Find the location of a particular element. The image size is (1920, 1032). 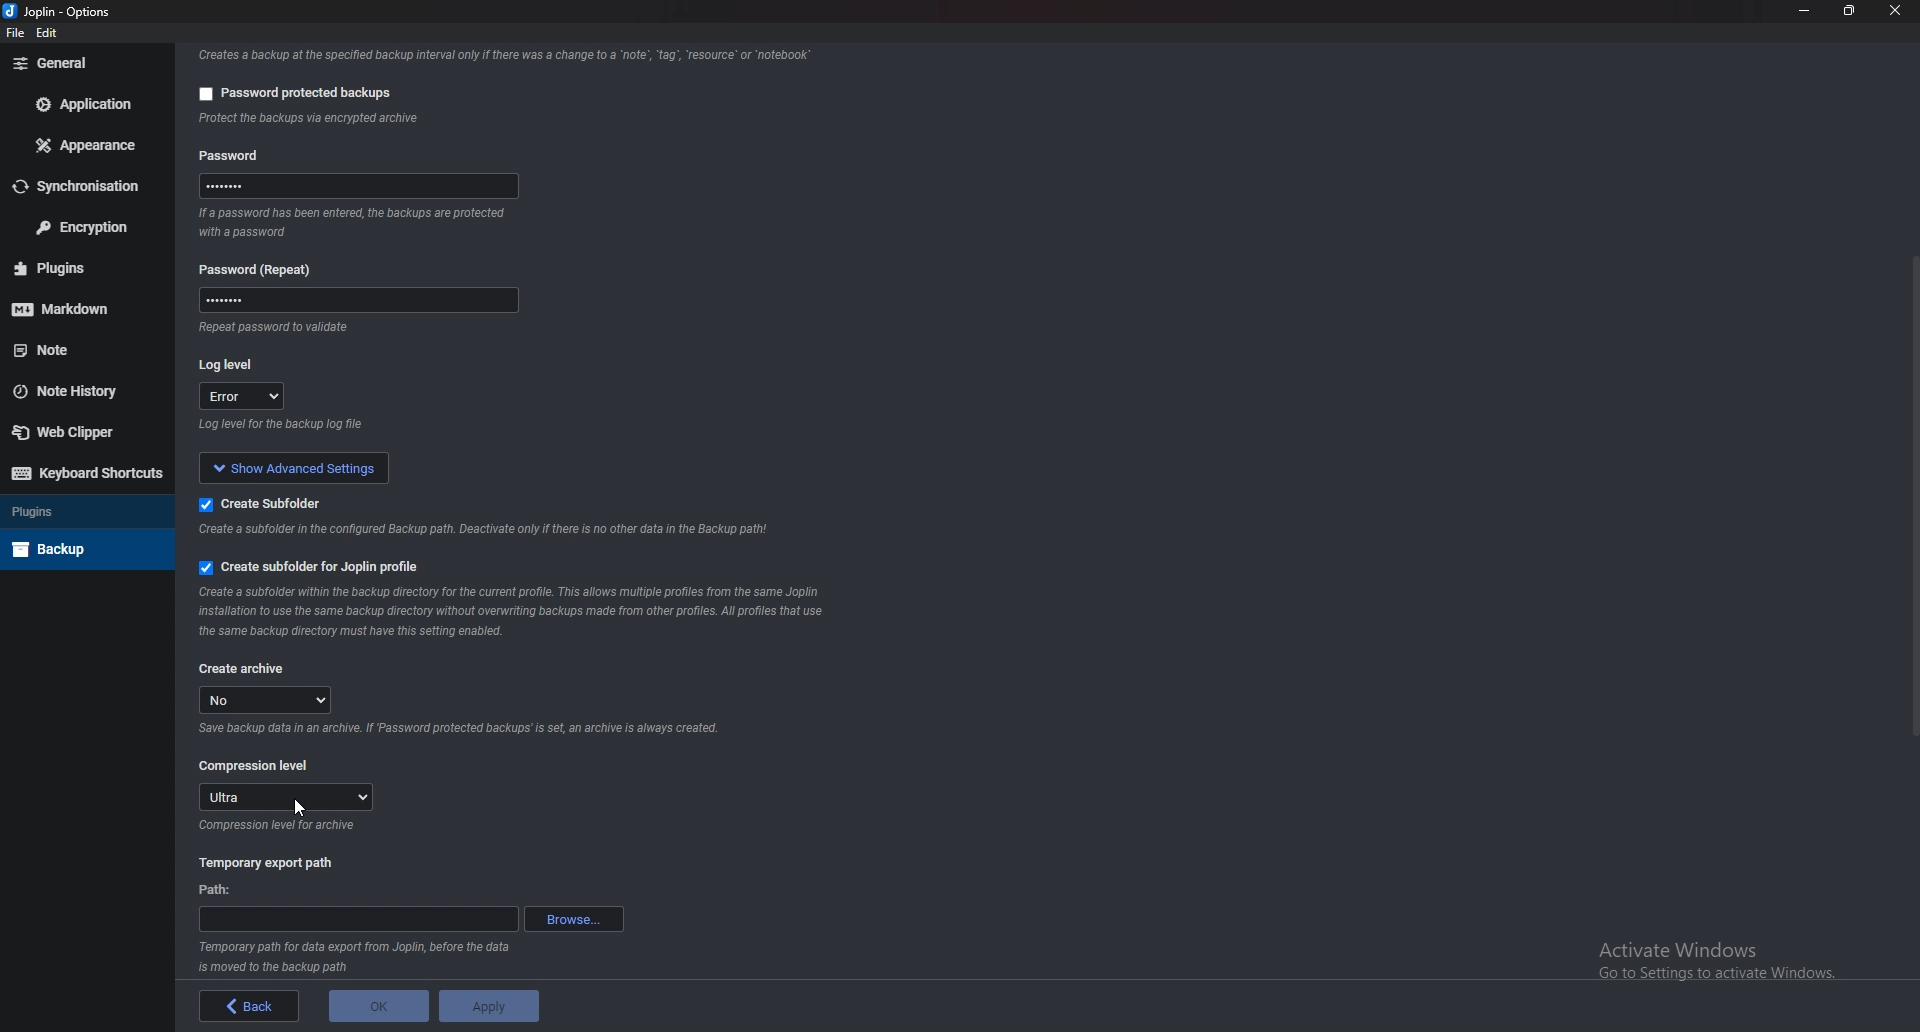

Markdown is located at coordinates (85, 306).